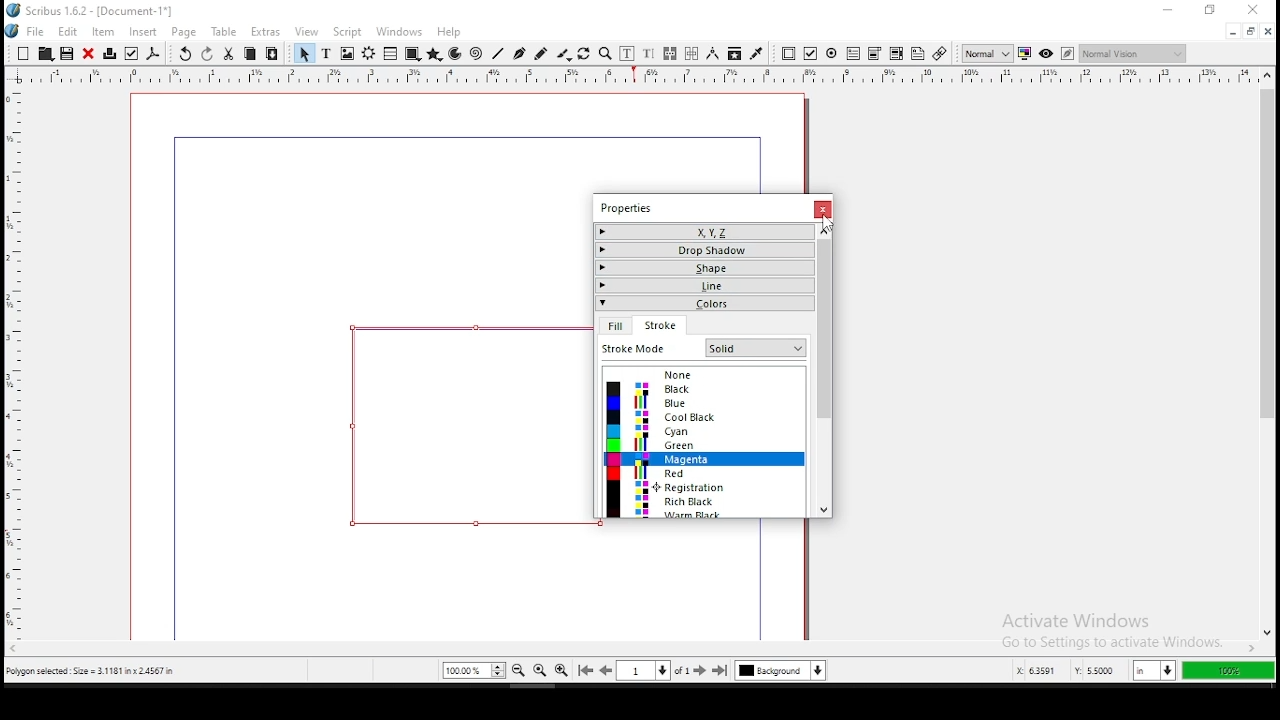 The height and width of the screenshot is (720, 1280). I want to click on edit contents of frame, so click(627, 54).